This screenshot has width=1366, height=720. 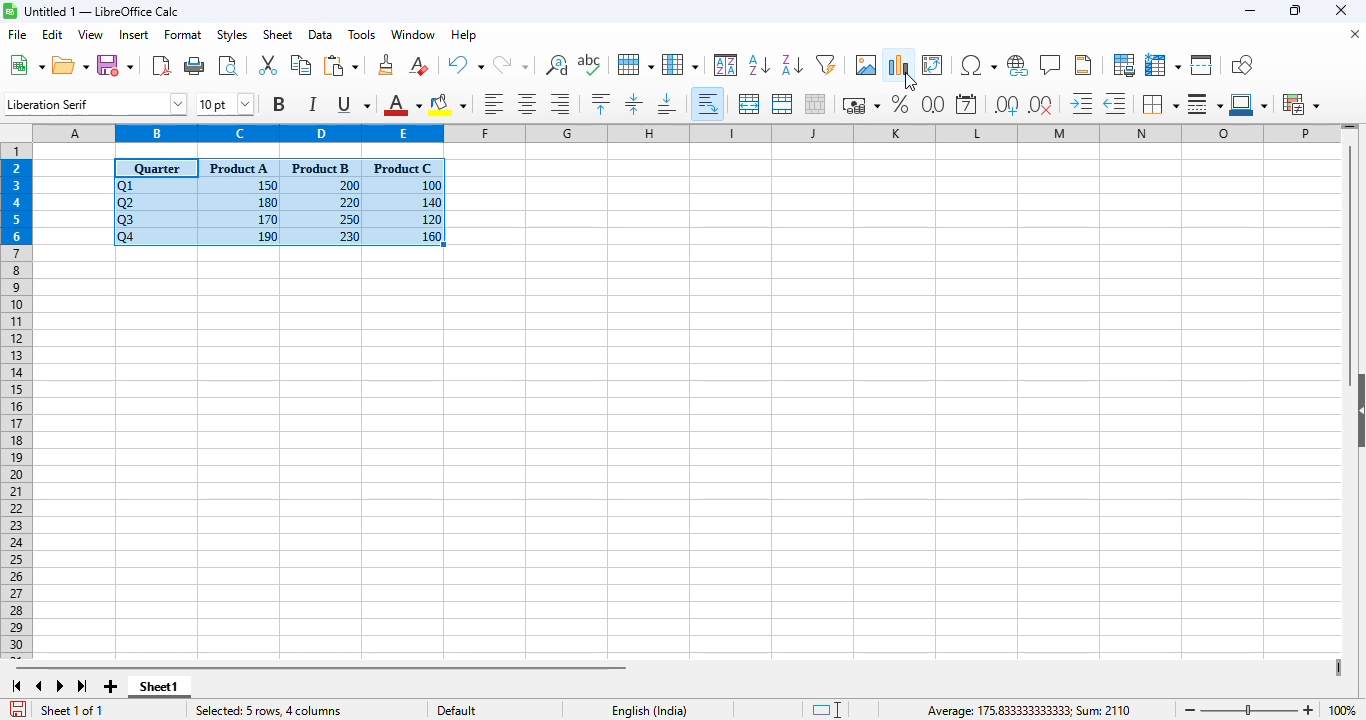 I want to click on copy, so click(x=301, y=65).